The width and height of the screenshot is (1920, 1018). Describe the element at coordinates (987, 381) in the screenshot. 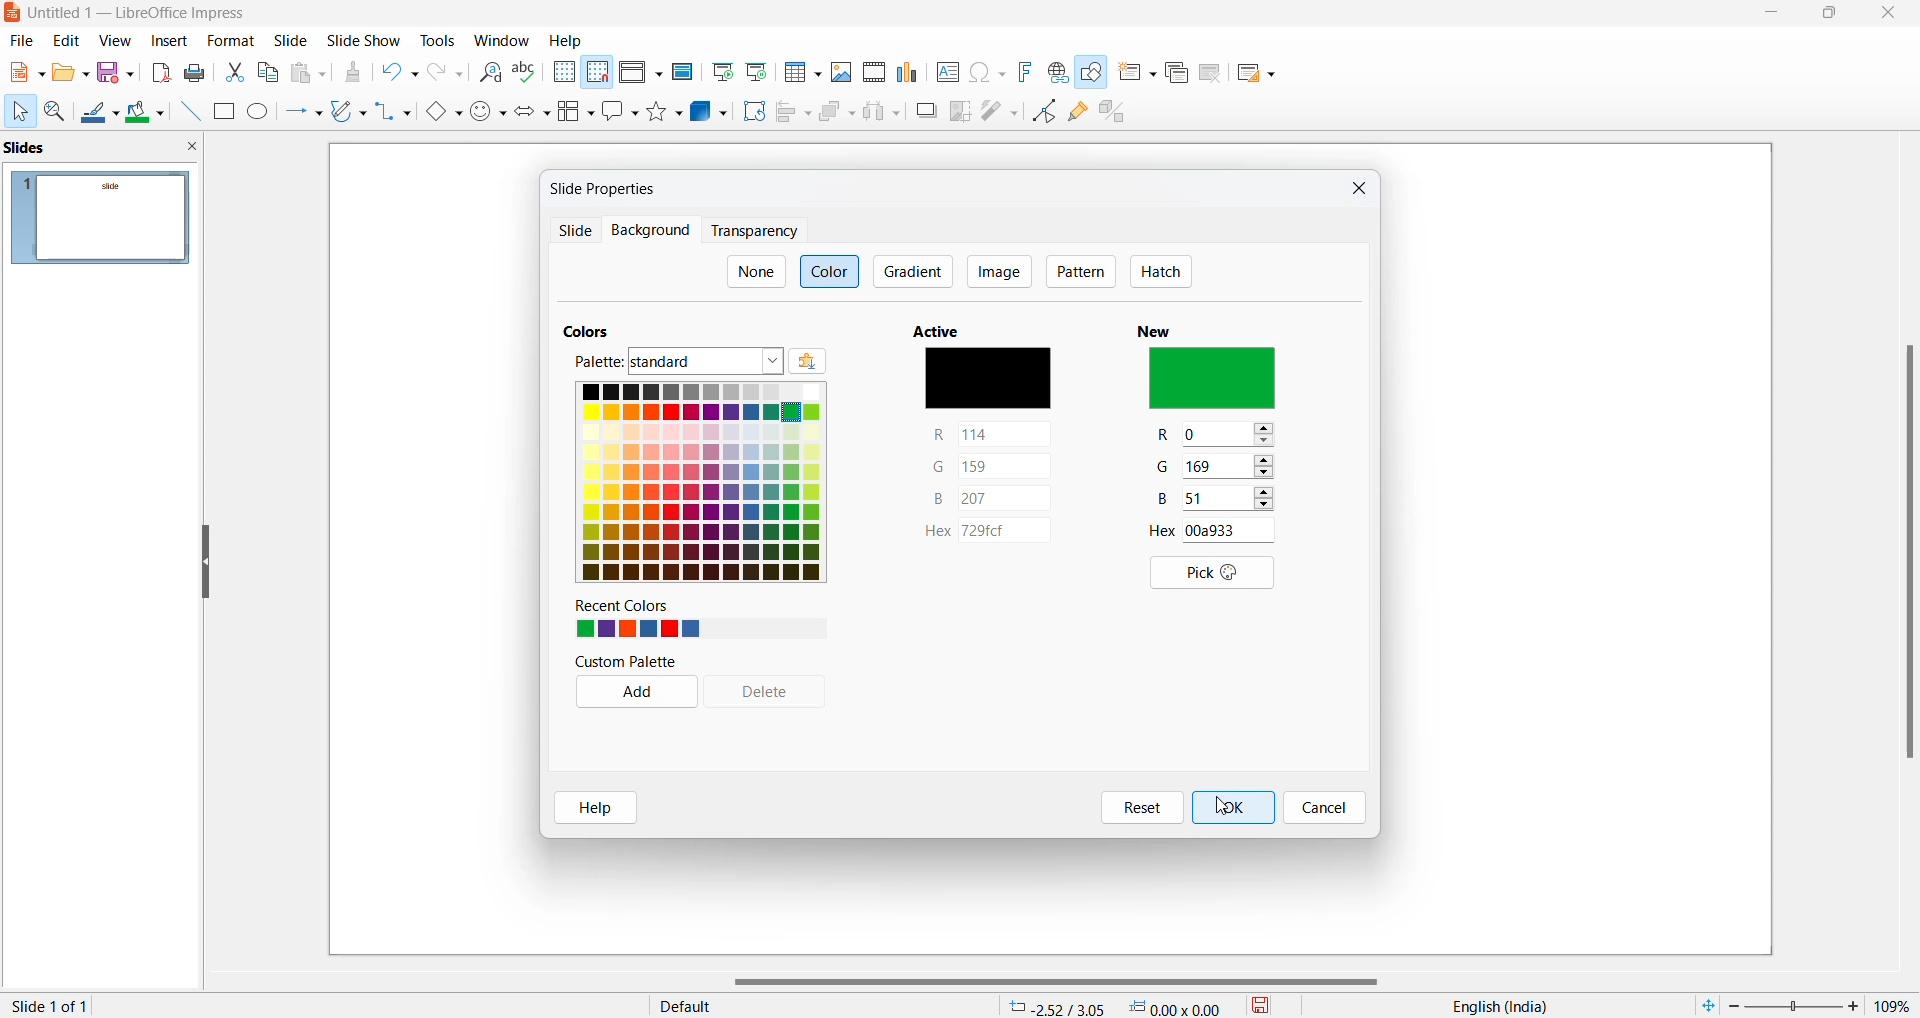

I see `current color preview` at that location.